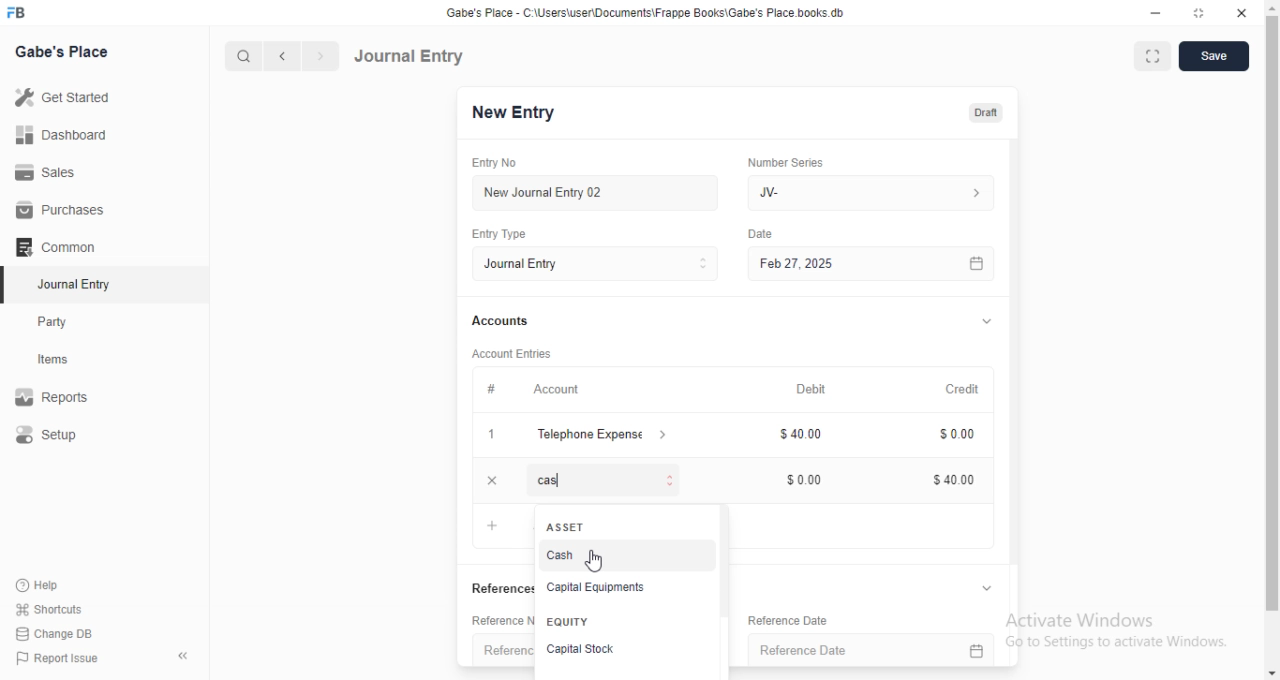 The width and height of the screenshot is (1280, 680). Describe the element at coordinates (57, 246) in the screenshot. I see `‘Common` at that location.